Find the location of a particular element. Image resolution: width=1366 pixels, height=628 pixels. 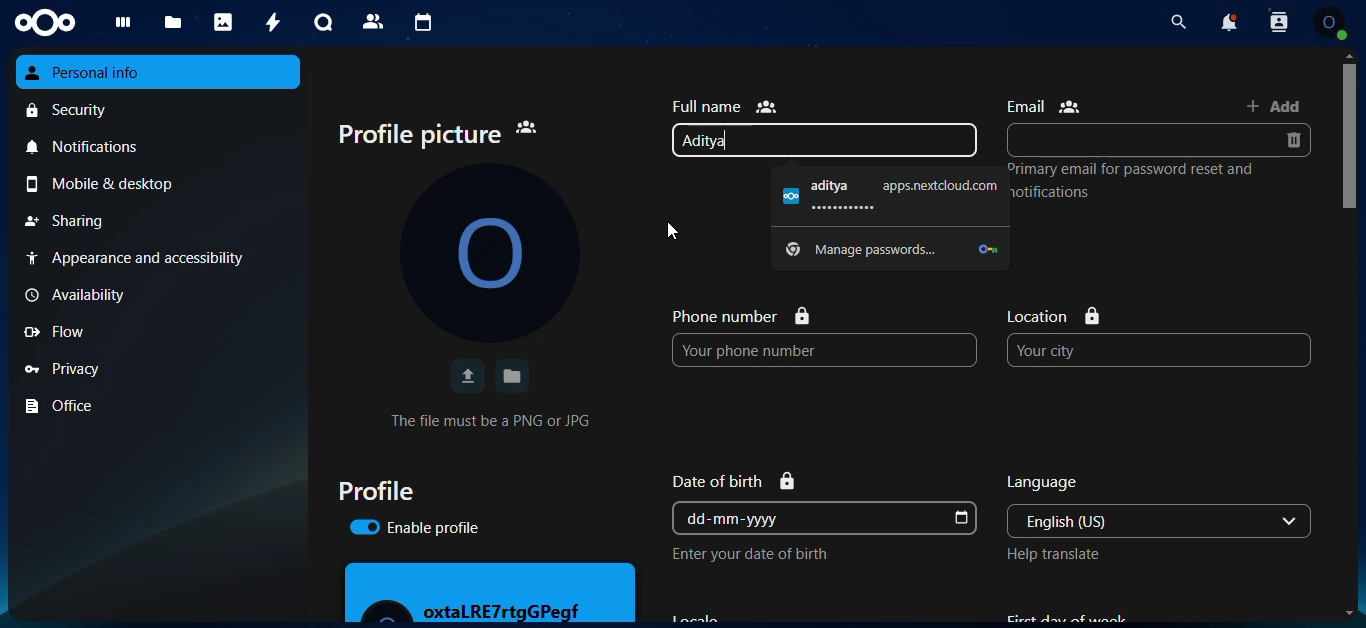

full name is located at coordinates (724, 106).